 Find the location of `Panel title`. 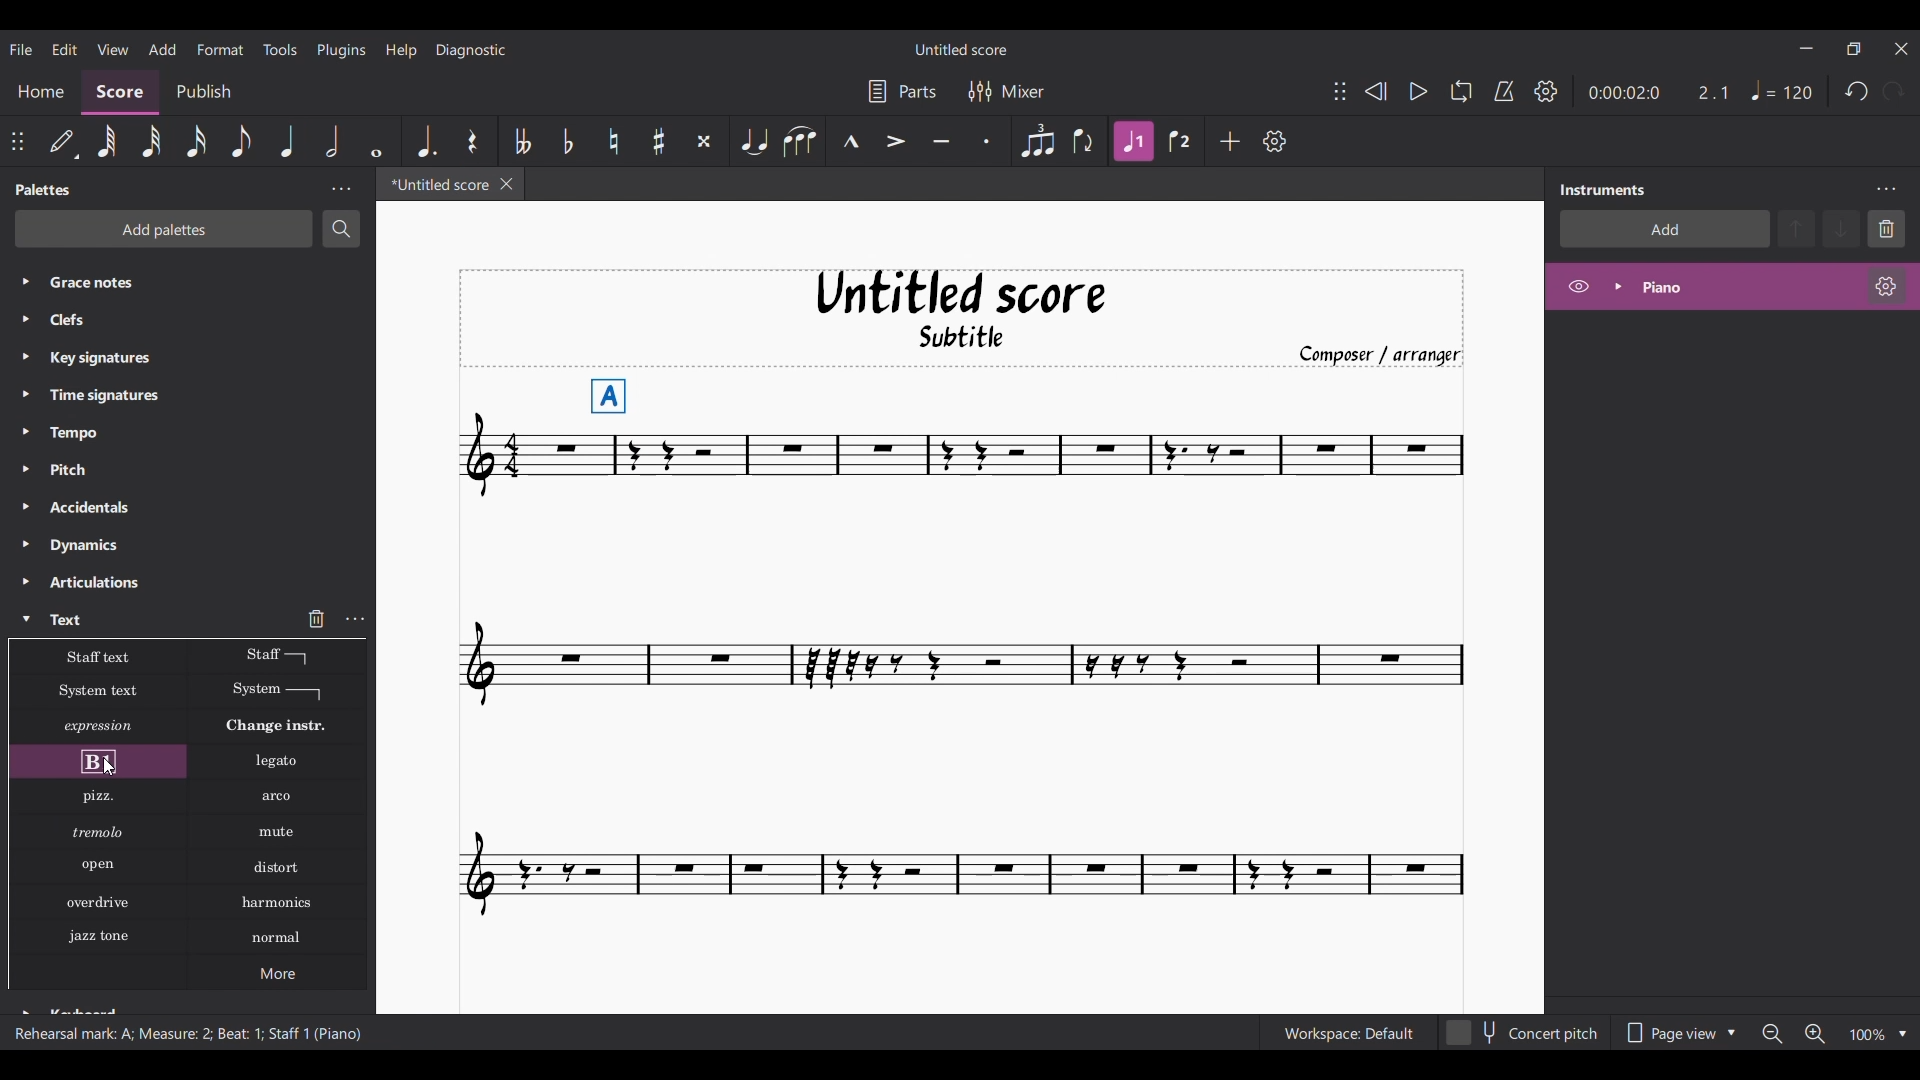

Panel title is located at coordinates (45, 189).